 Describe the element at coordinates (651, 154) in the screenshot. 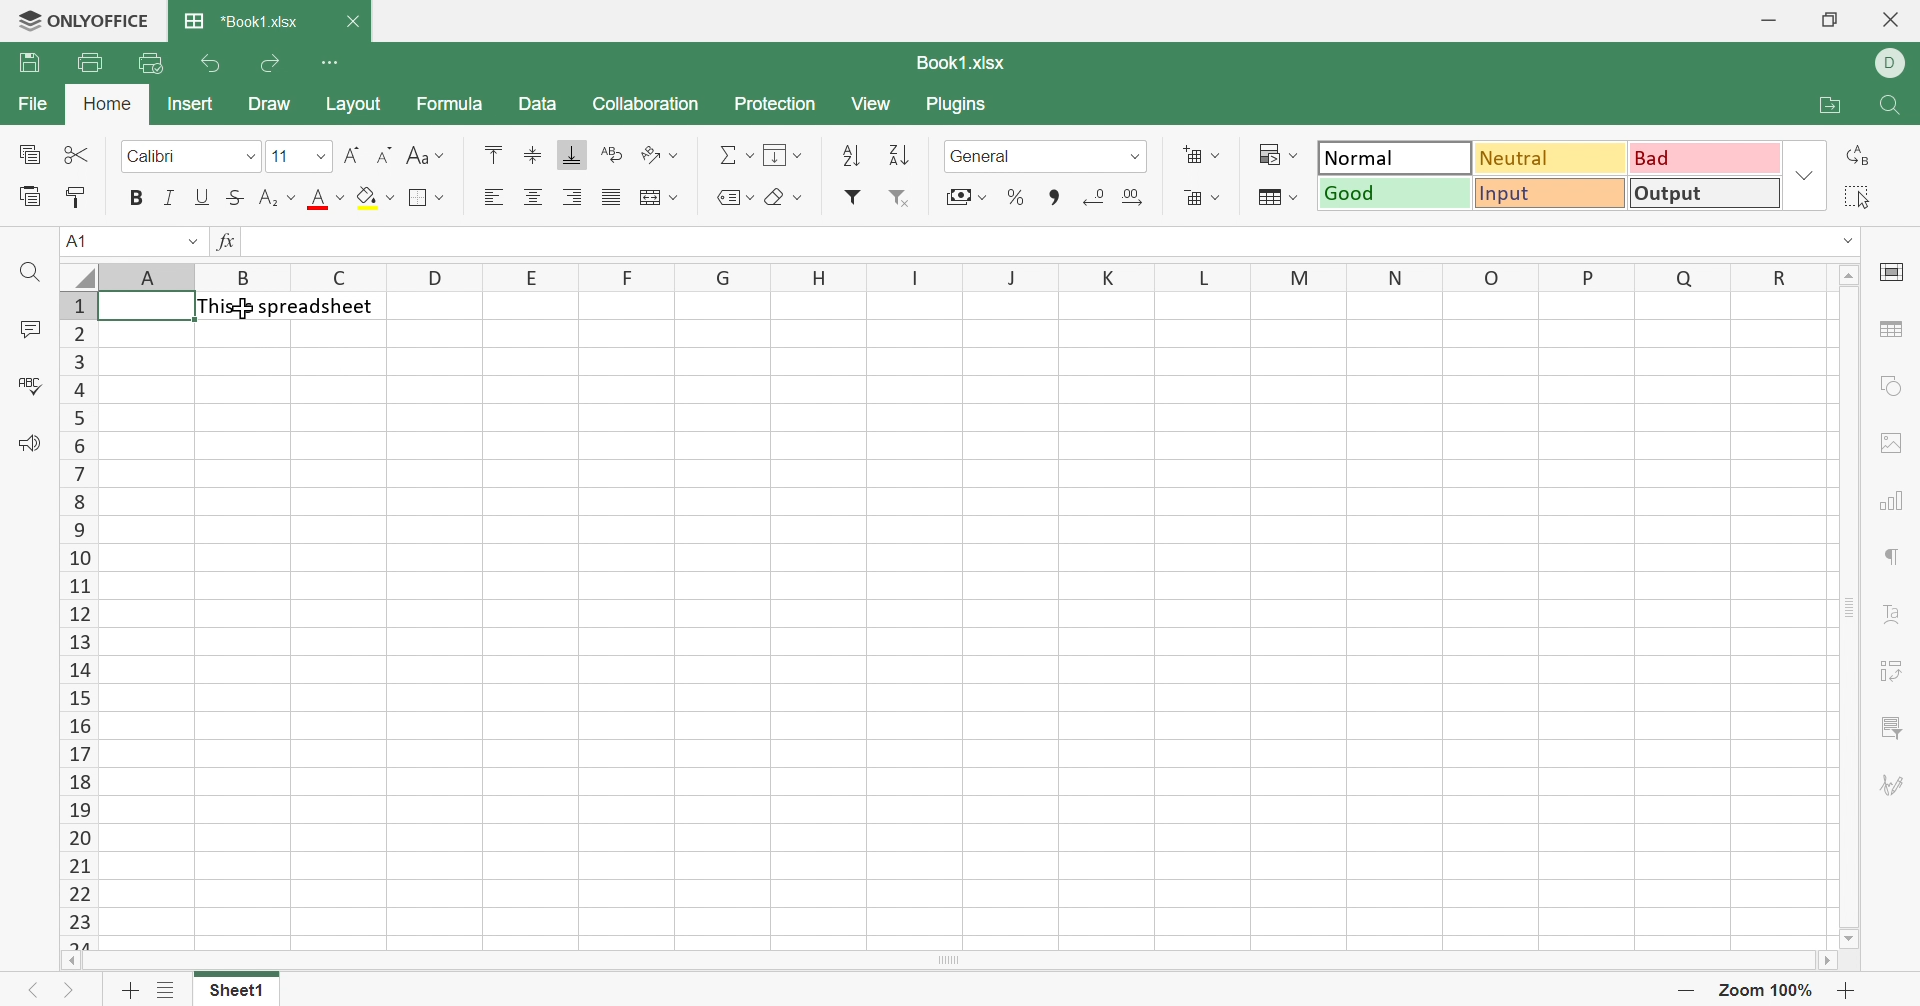

I see `Orientation` at that location.